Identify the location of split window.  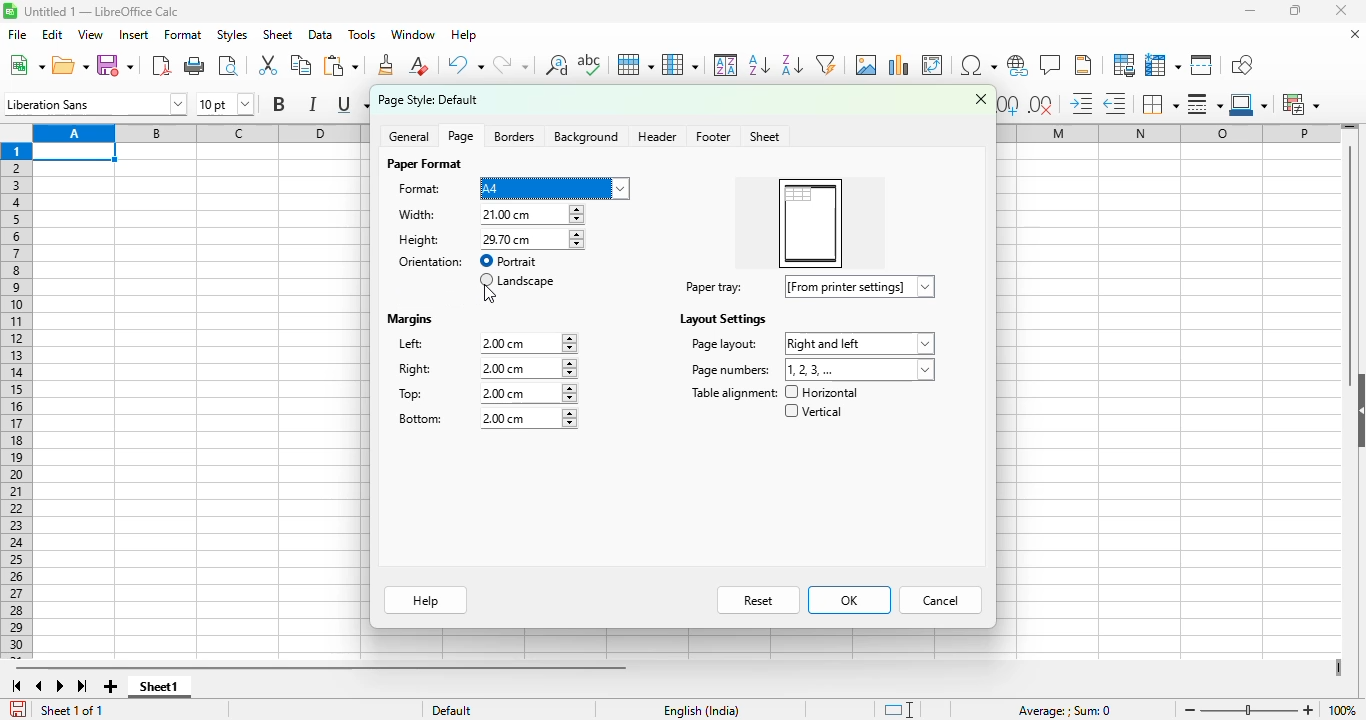
(1201, 65).